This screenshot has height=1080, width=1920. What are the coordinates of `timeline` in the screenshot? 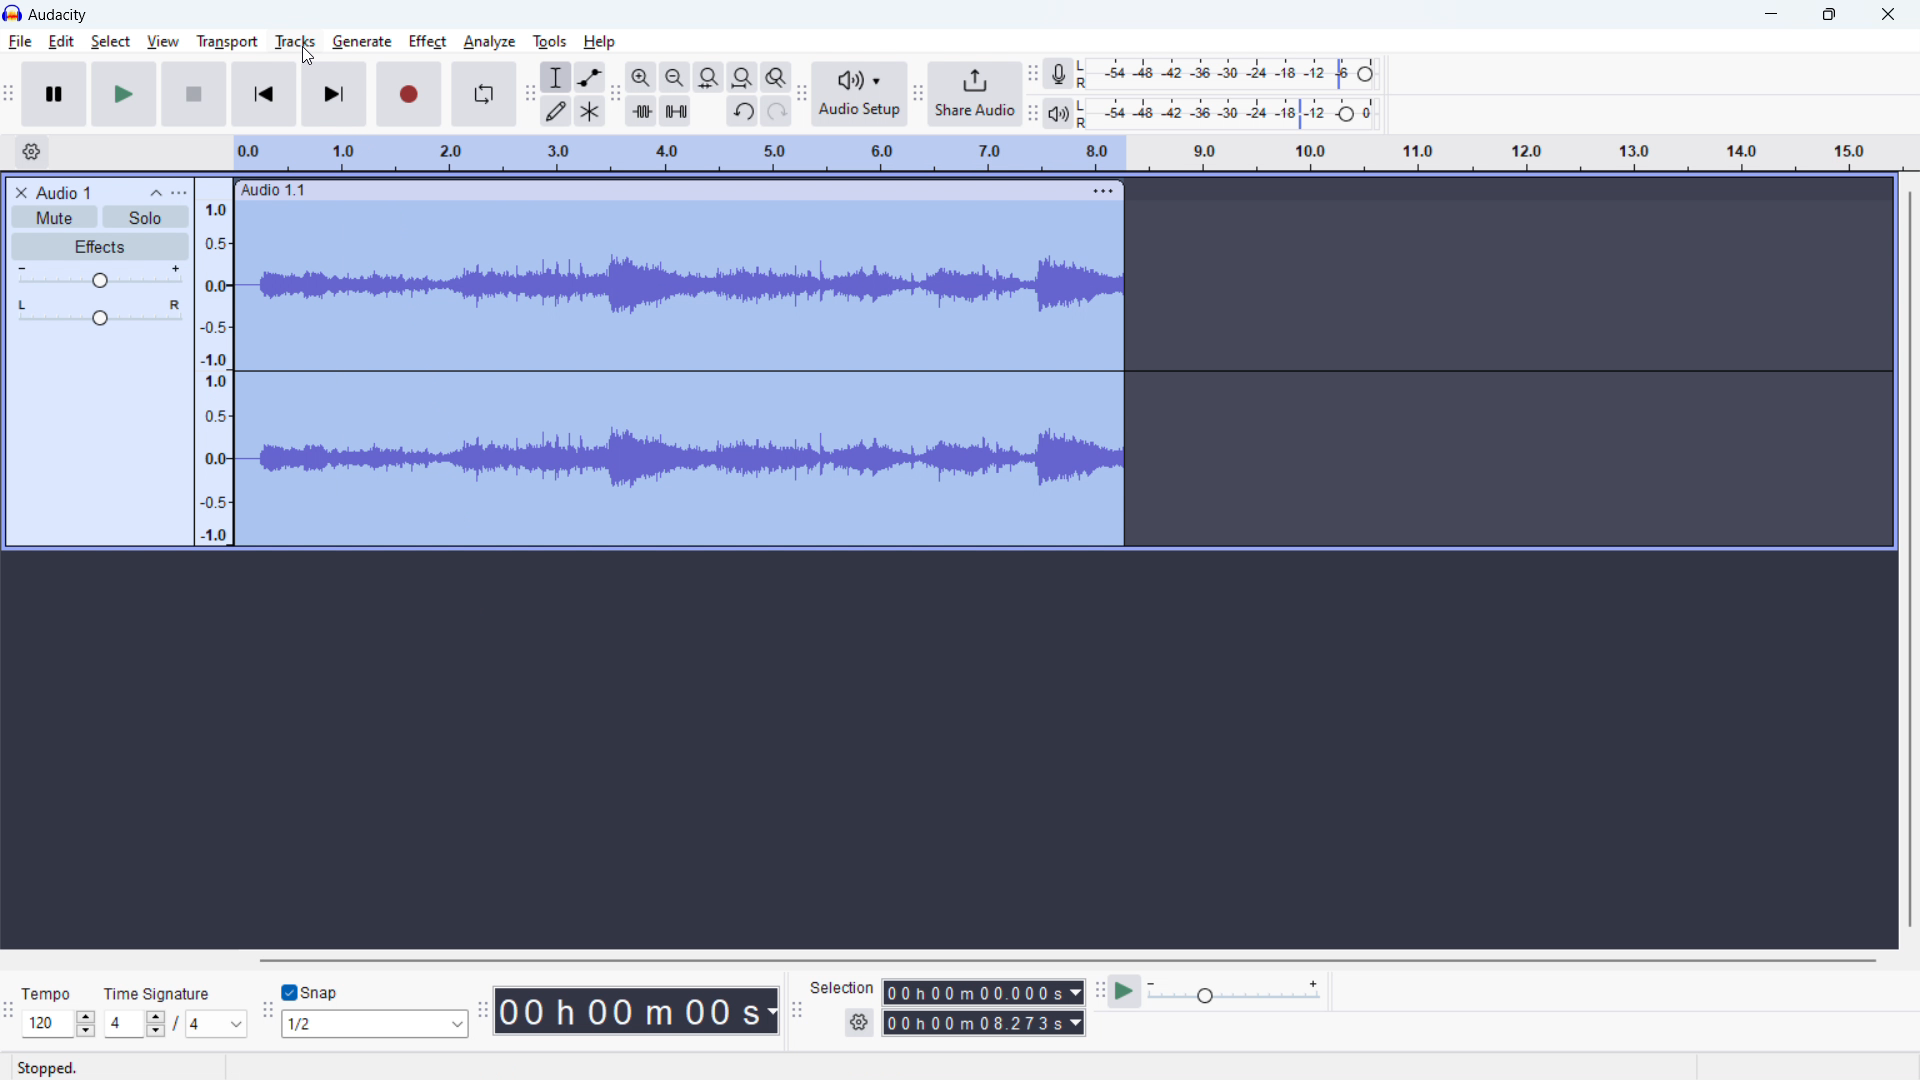 It's located at (215, 361).